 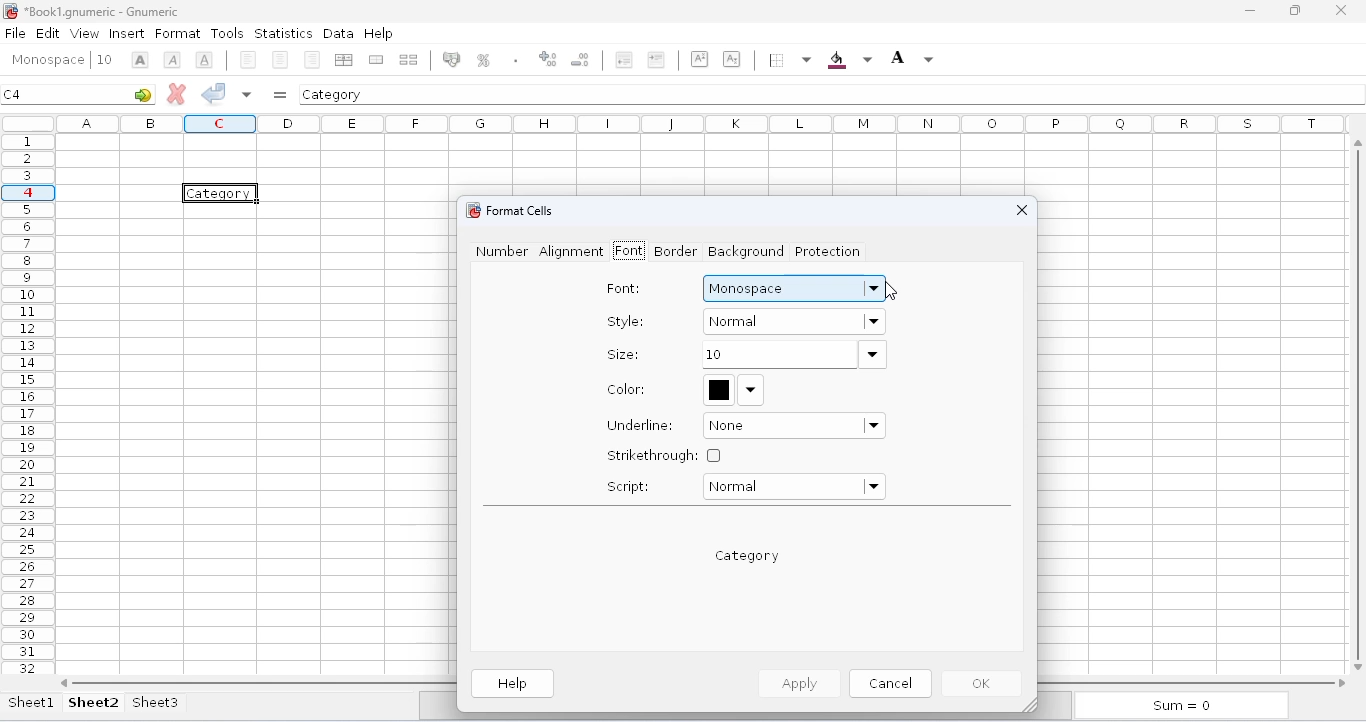 I want to click on data, so click(x=338, y=33).